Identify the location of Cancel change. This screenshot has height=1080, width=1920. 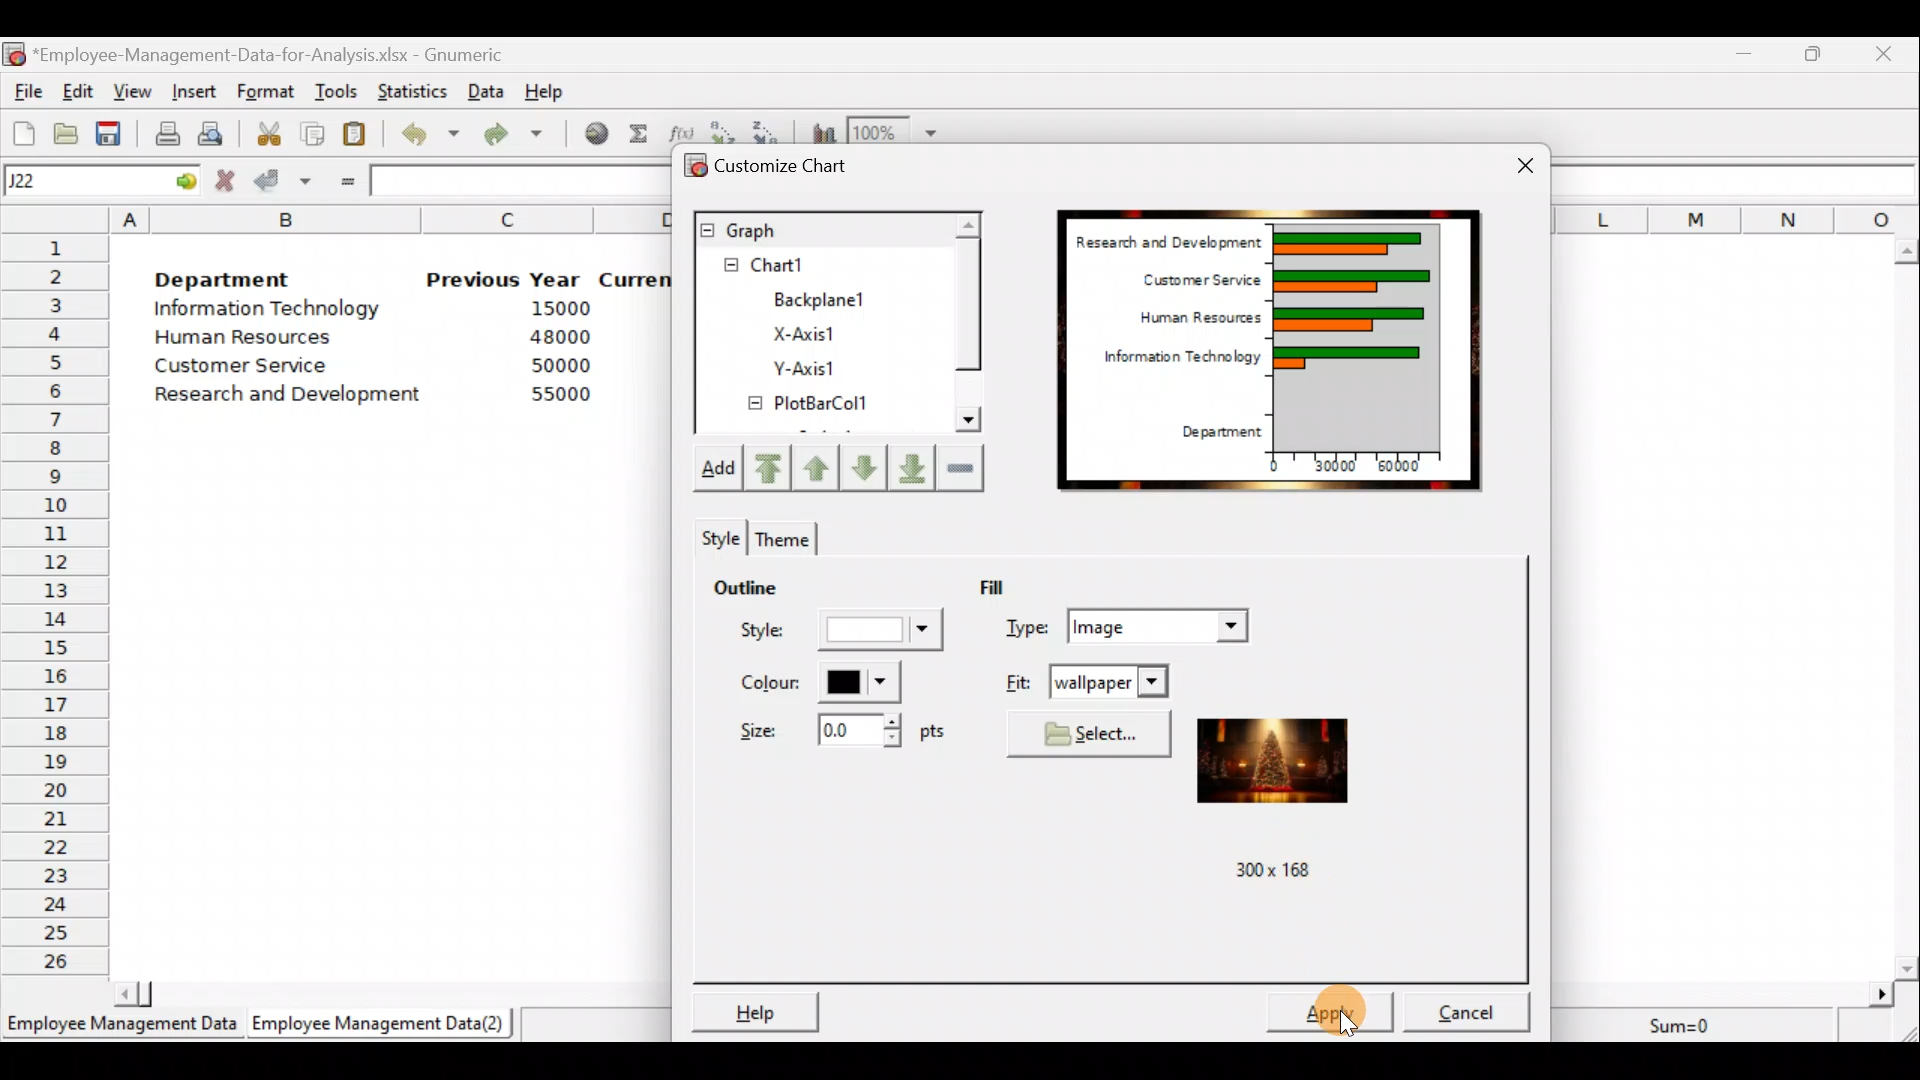
(227, 181).